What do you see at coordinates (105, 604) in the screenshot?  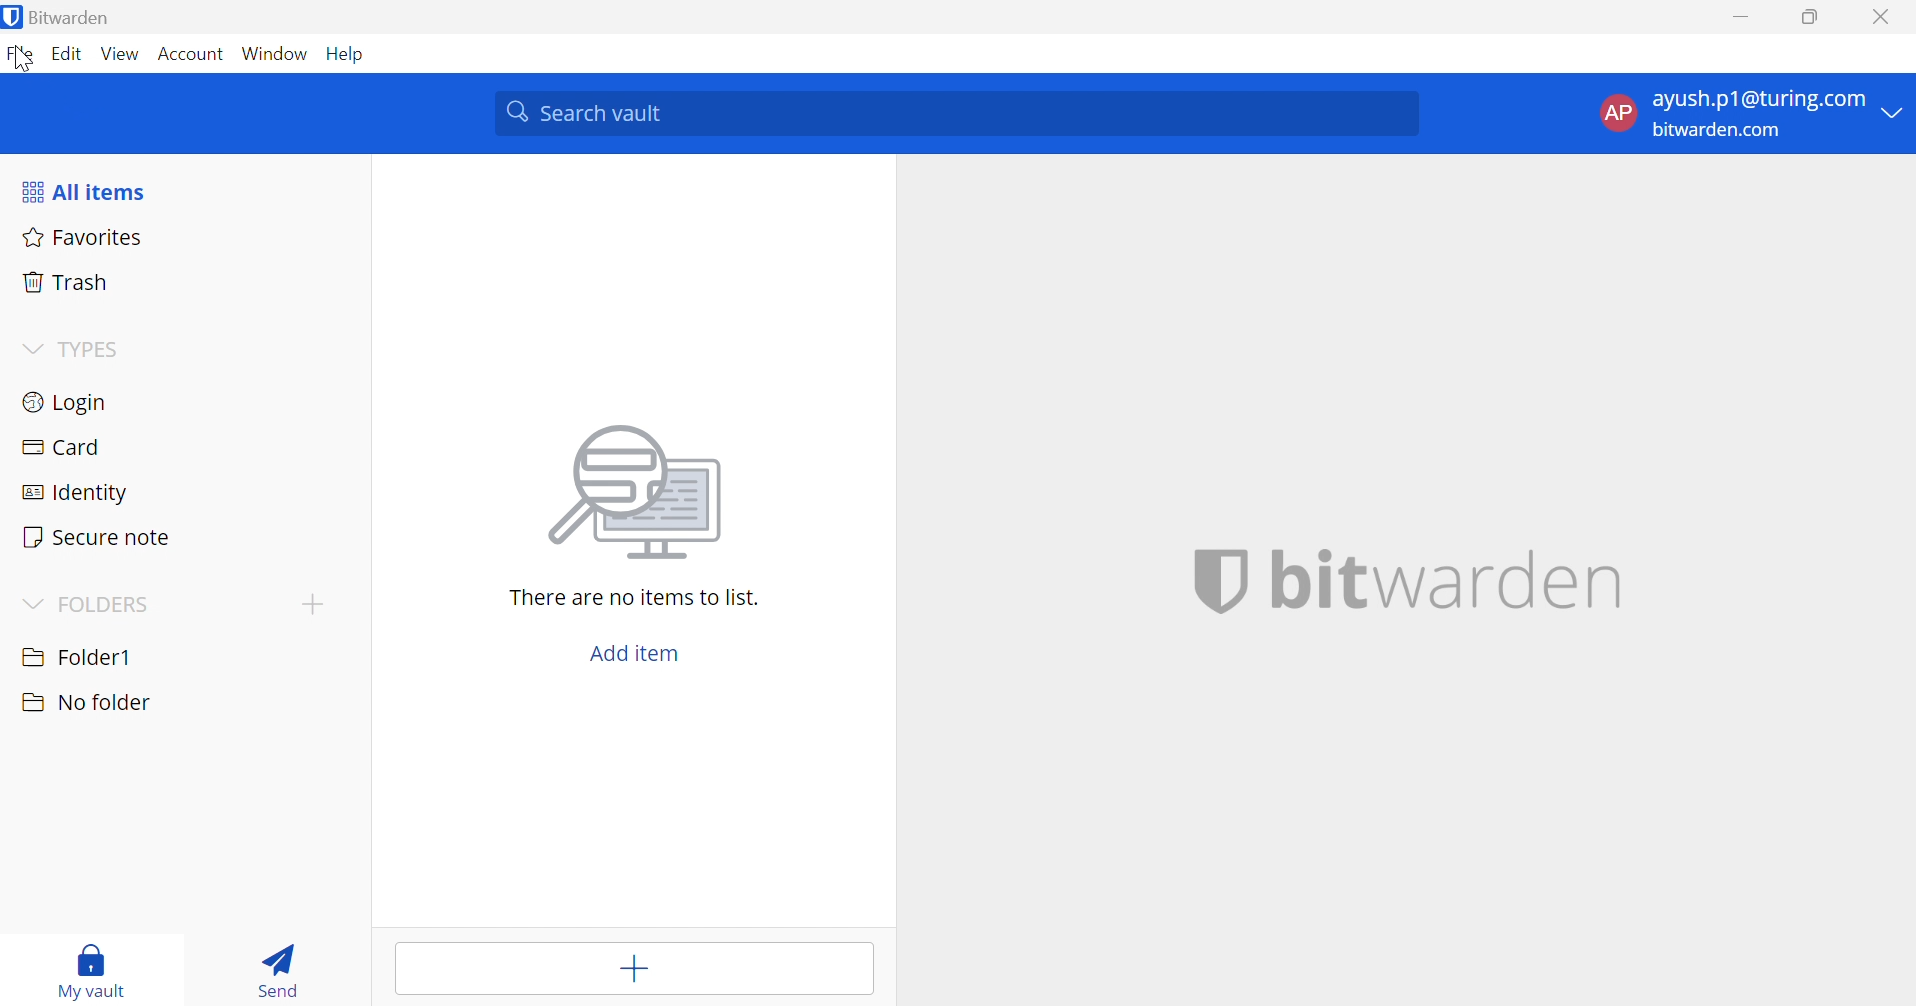 I see `FOLDERS` at bounding box center [105, 604].